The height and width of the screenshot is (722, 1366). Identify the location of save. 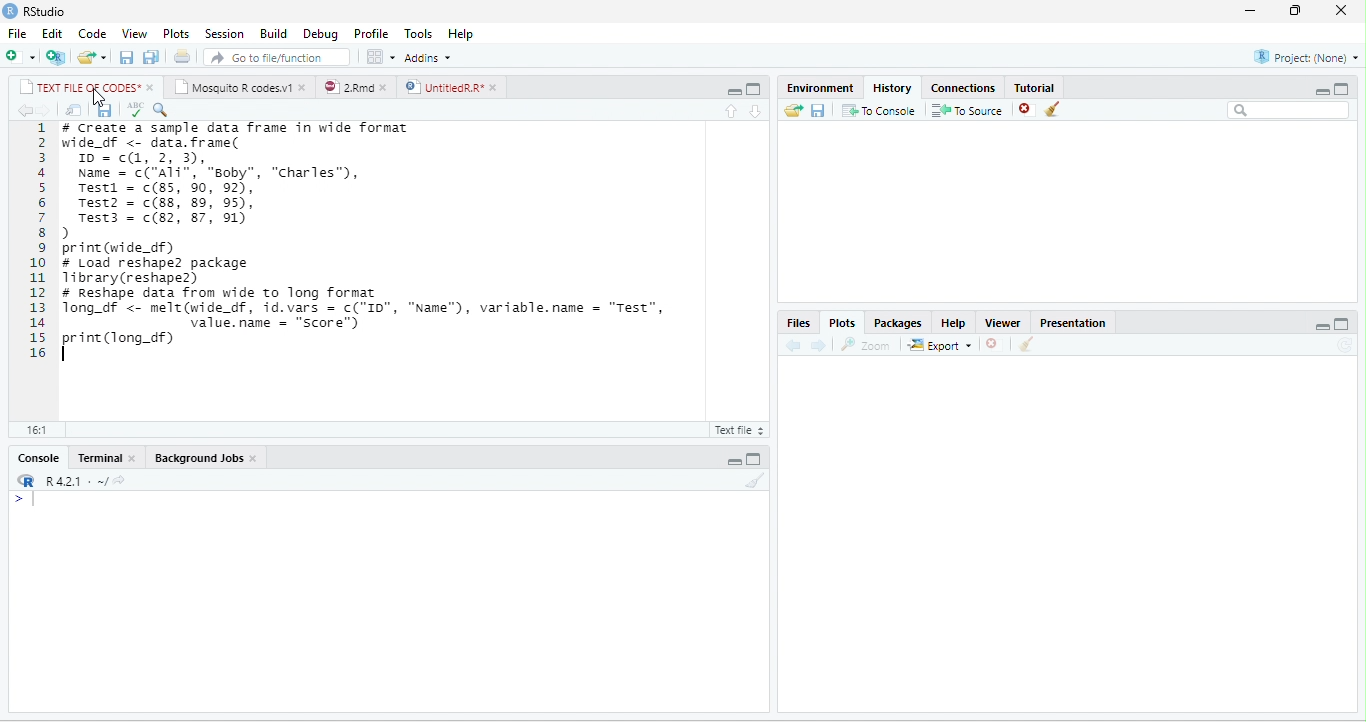
(128, 57).